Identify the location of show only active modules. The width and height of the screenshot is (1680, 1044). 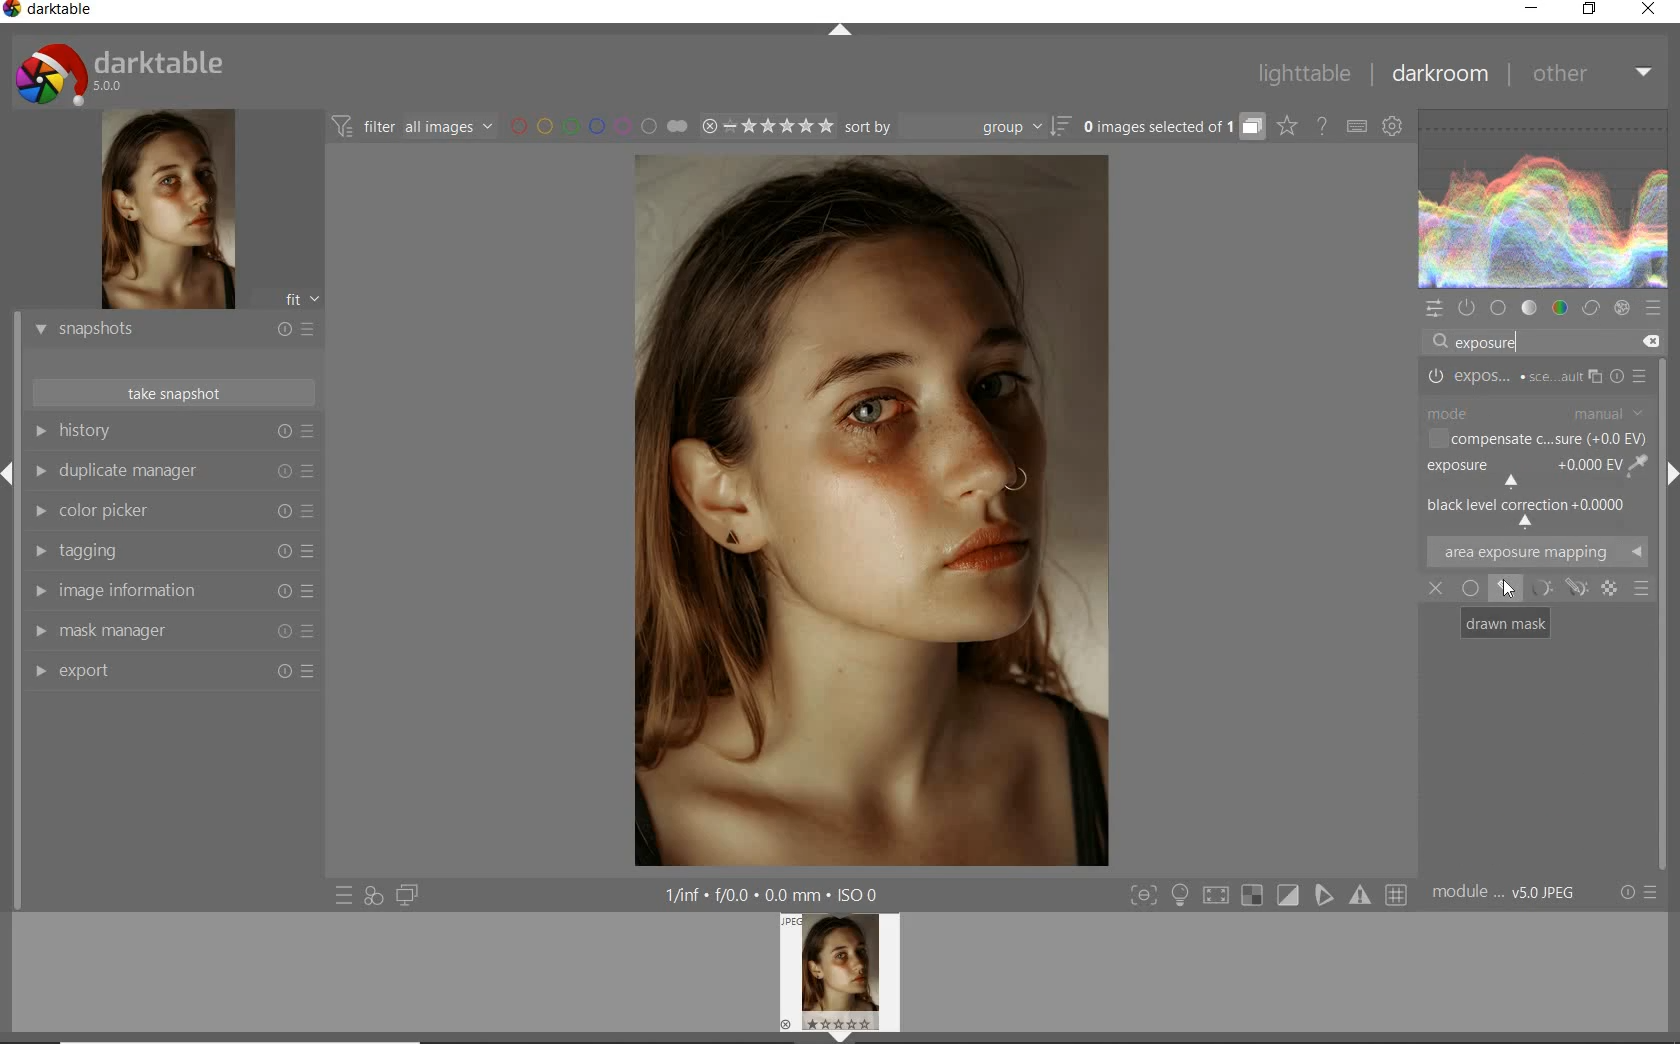
(1466, 309).